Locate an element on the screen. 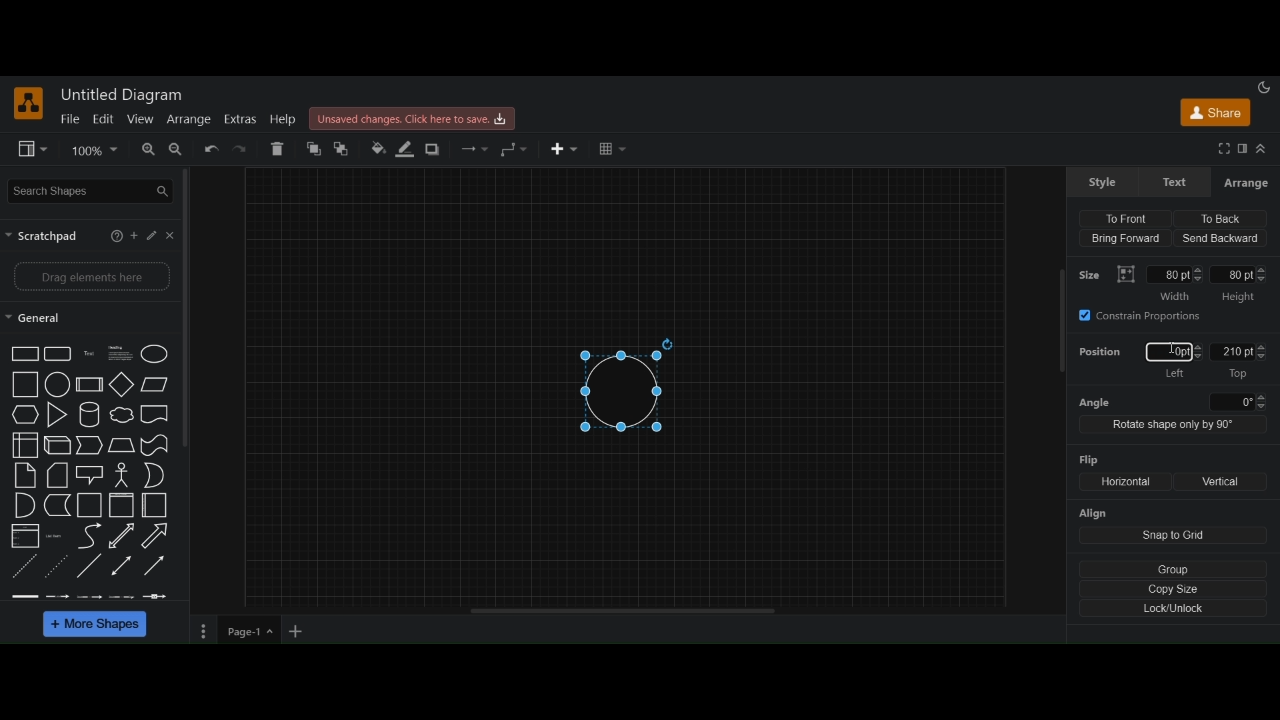 Image resolution: width=1280 pixels, height=720 pixels. vertical scroll bar is located at coordinates (191, 307).